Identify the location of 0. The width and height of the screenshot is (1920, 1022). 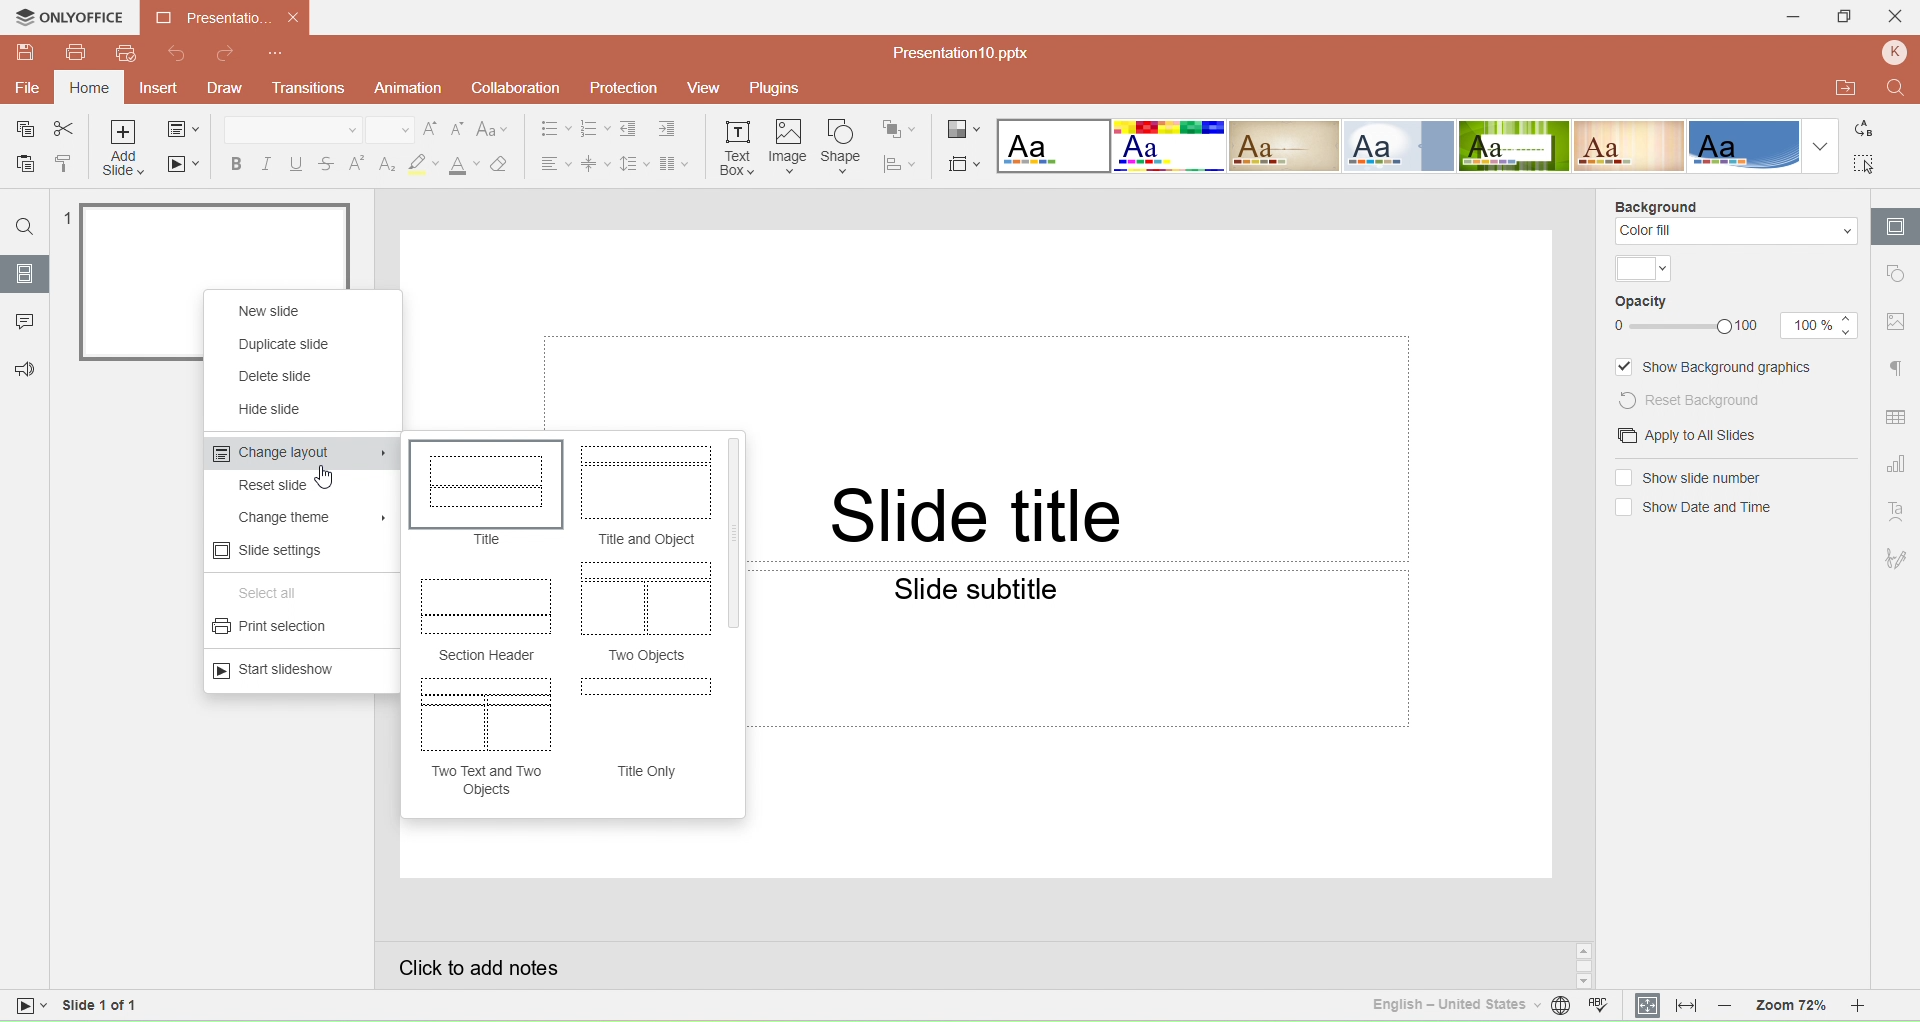
(1616, 327).